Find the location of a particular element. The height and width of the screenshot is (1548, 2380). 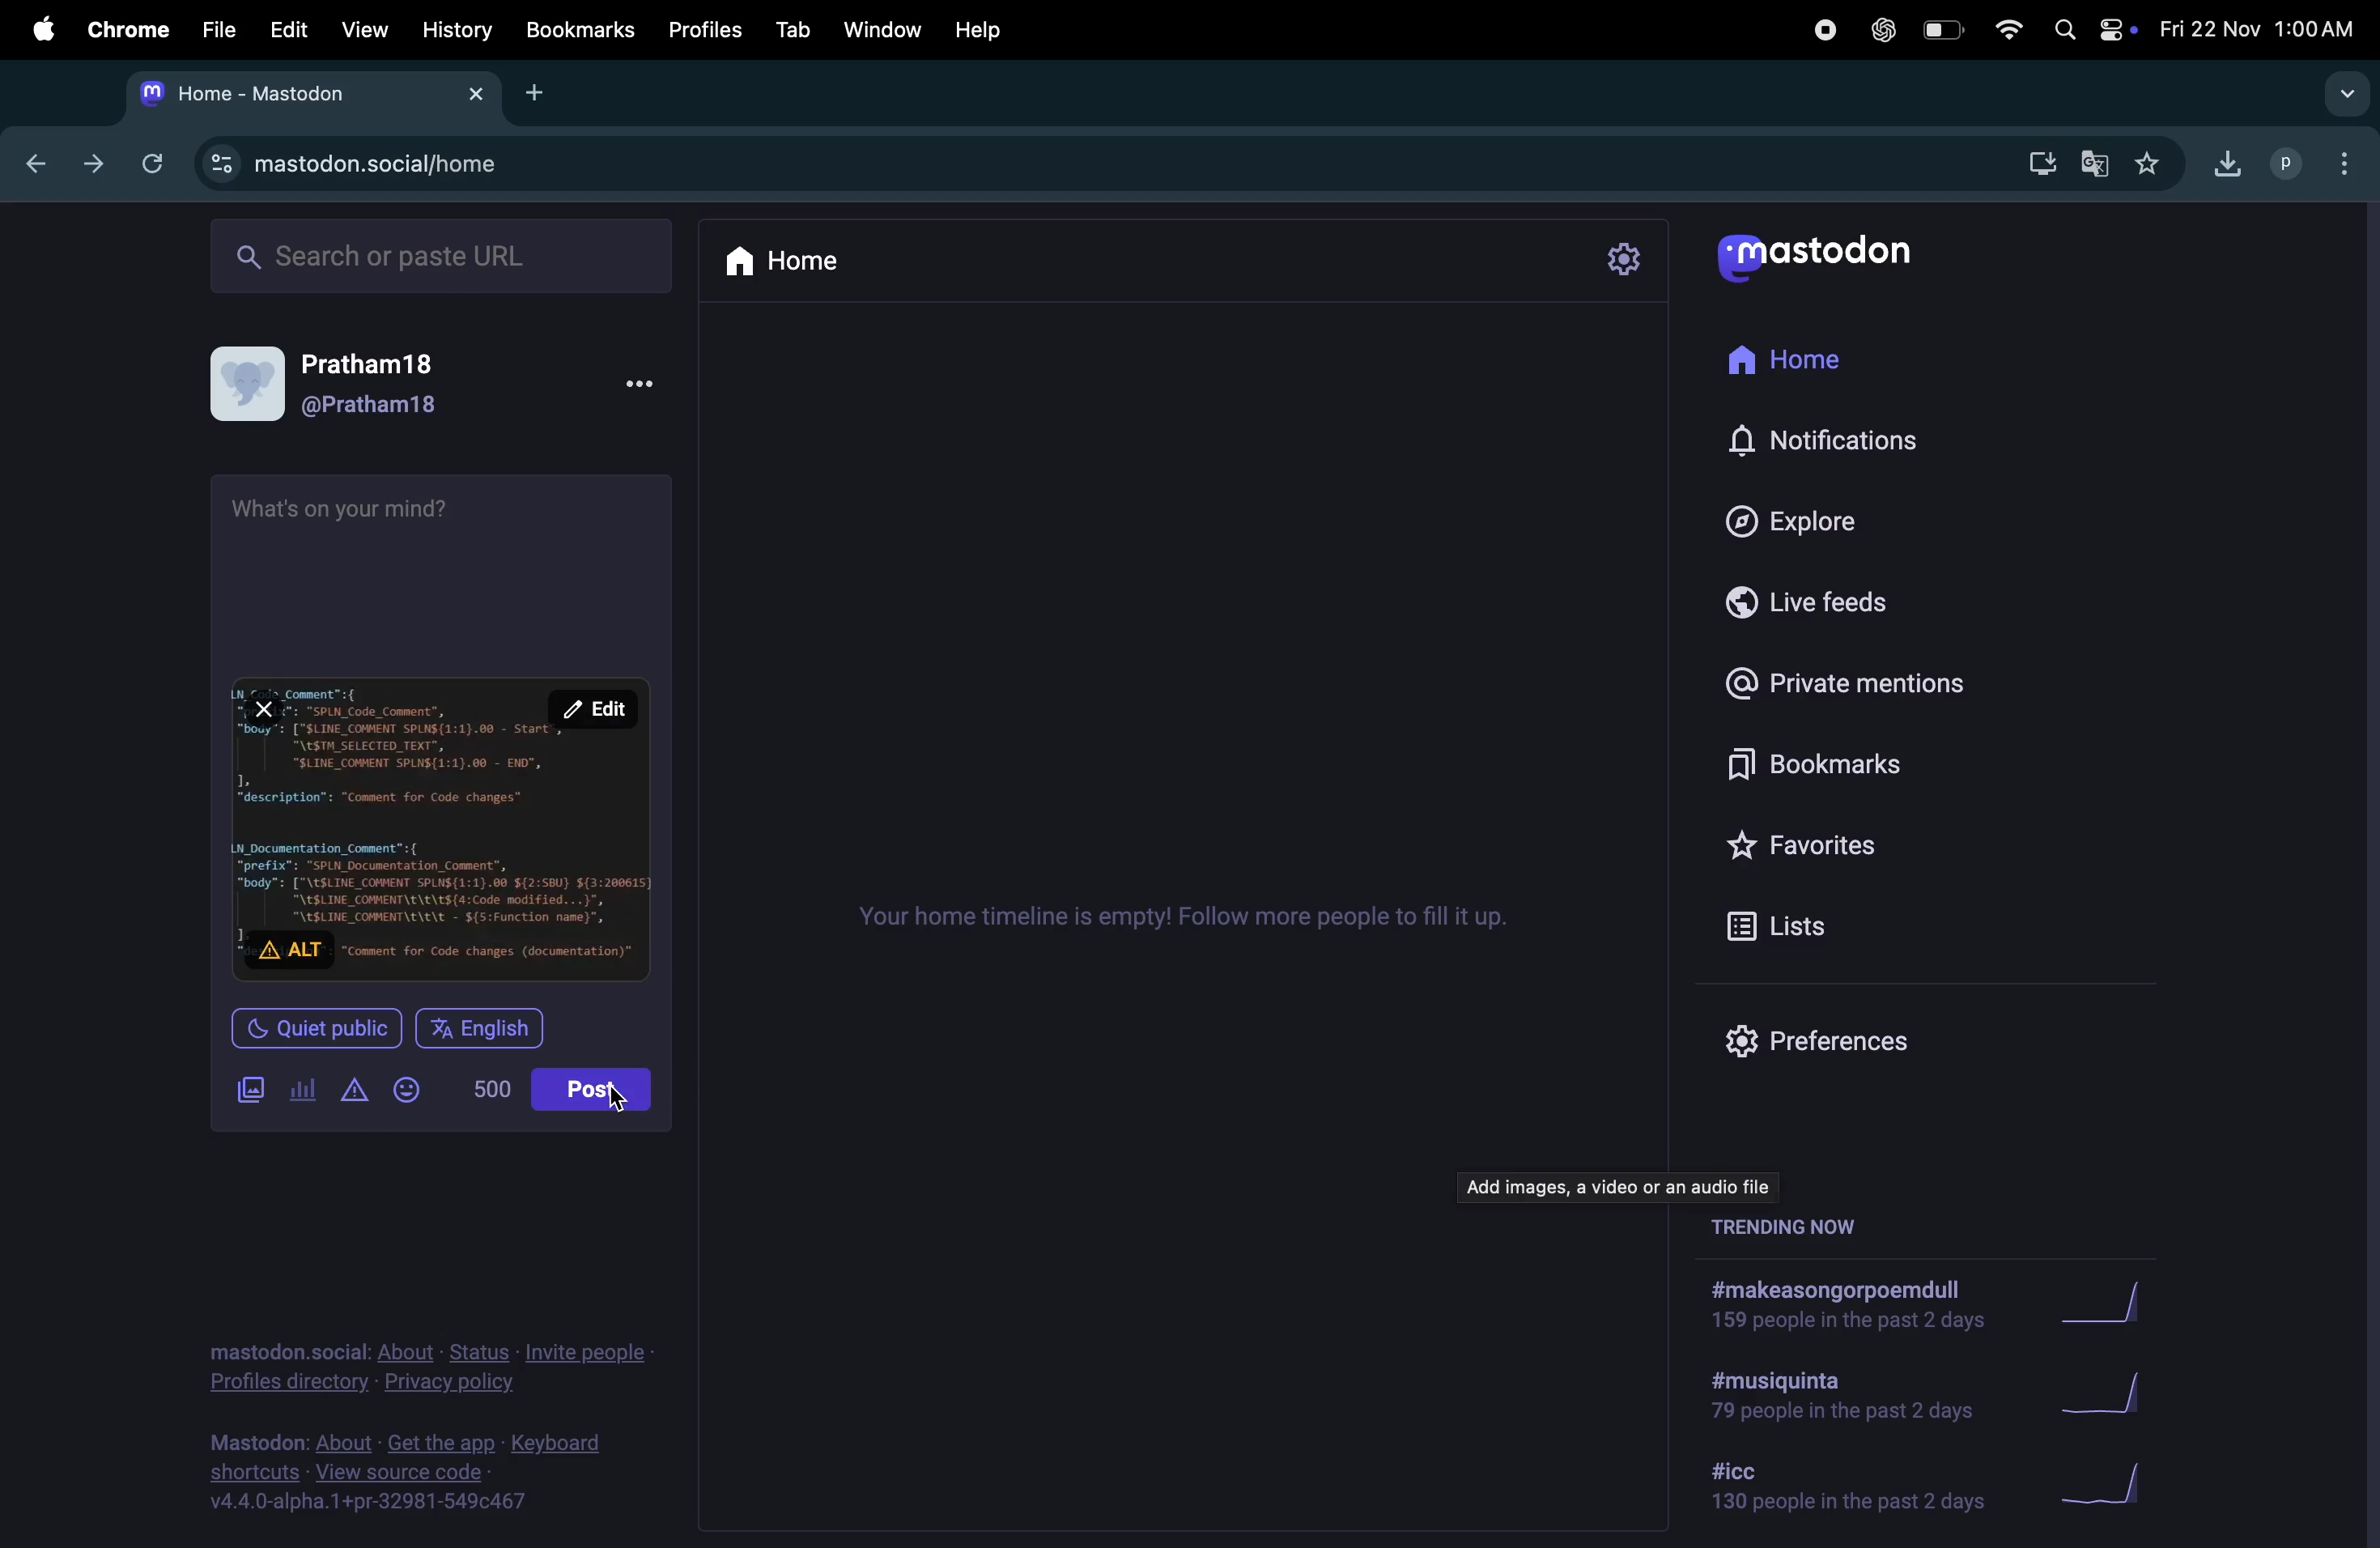

private mentions is located at coordinates (1873, 677).